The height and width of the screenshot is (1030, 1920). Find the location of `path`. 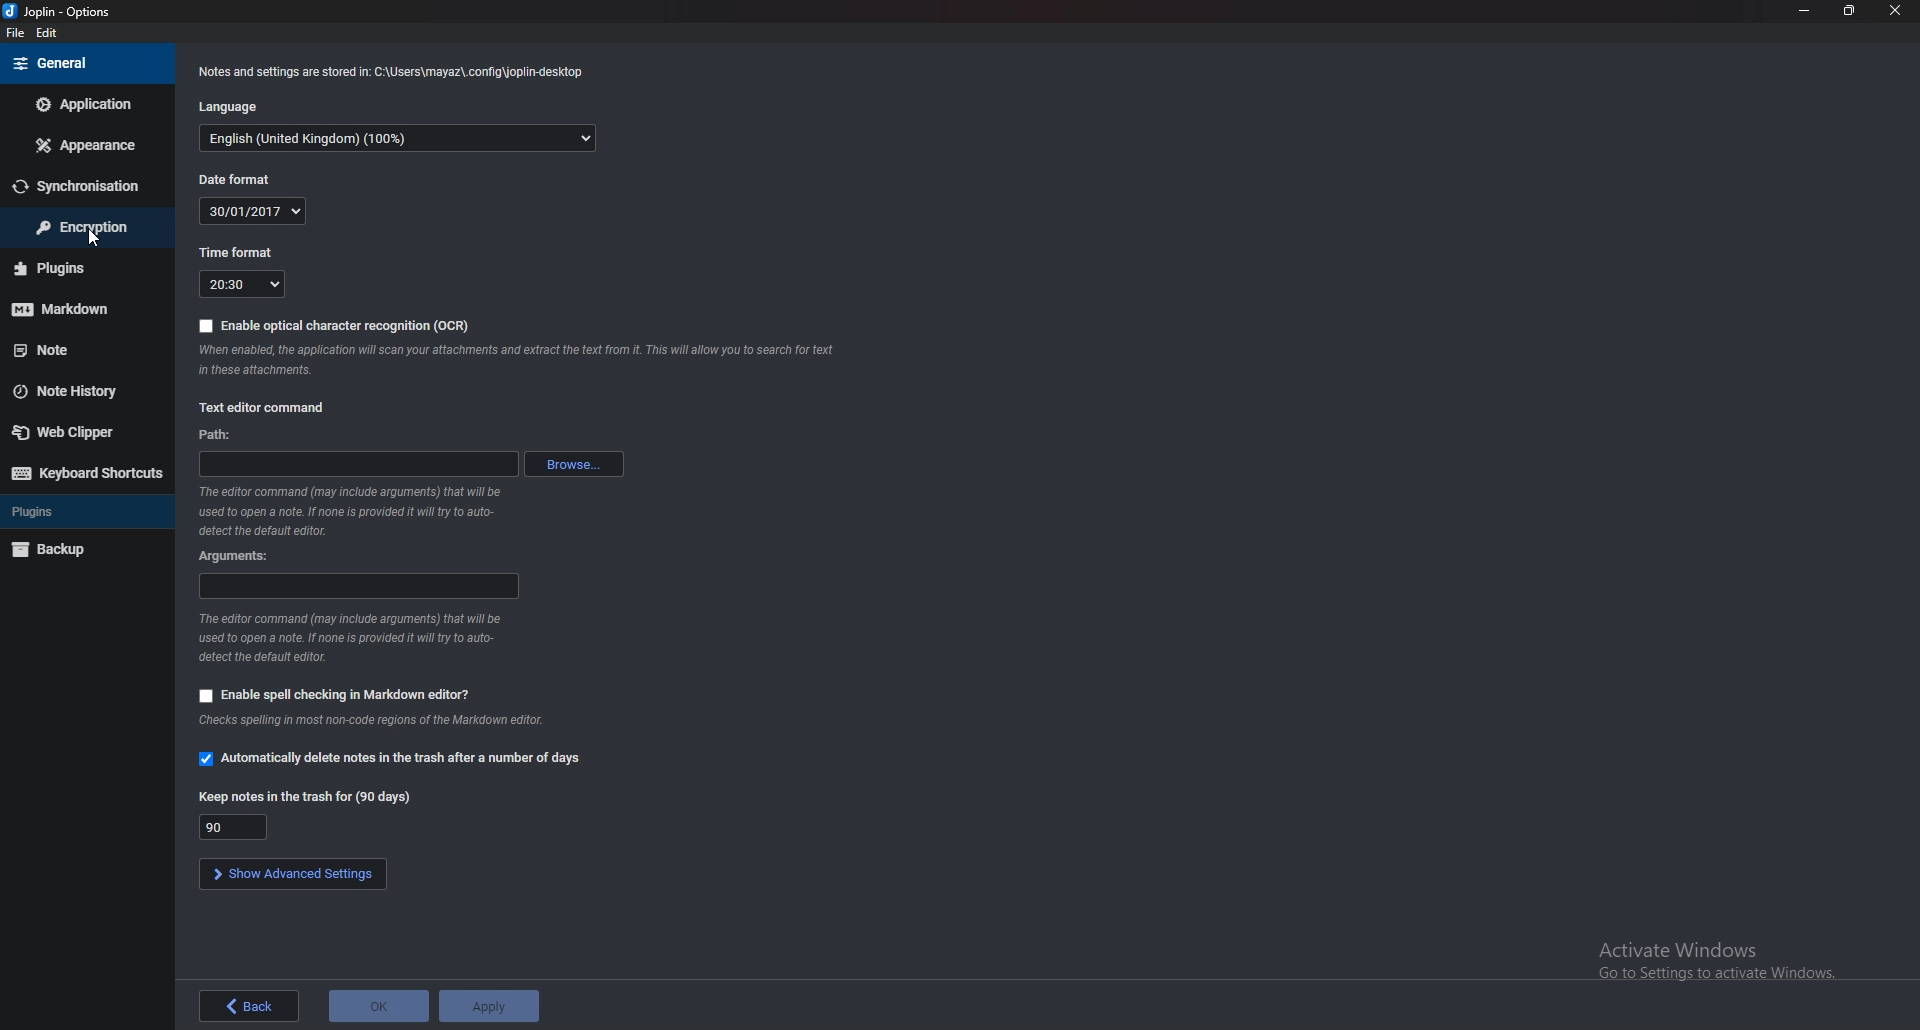

path is located at coordinates (359, 462).